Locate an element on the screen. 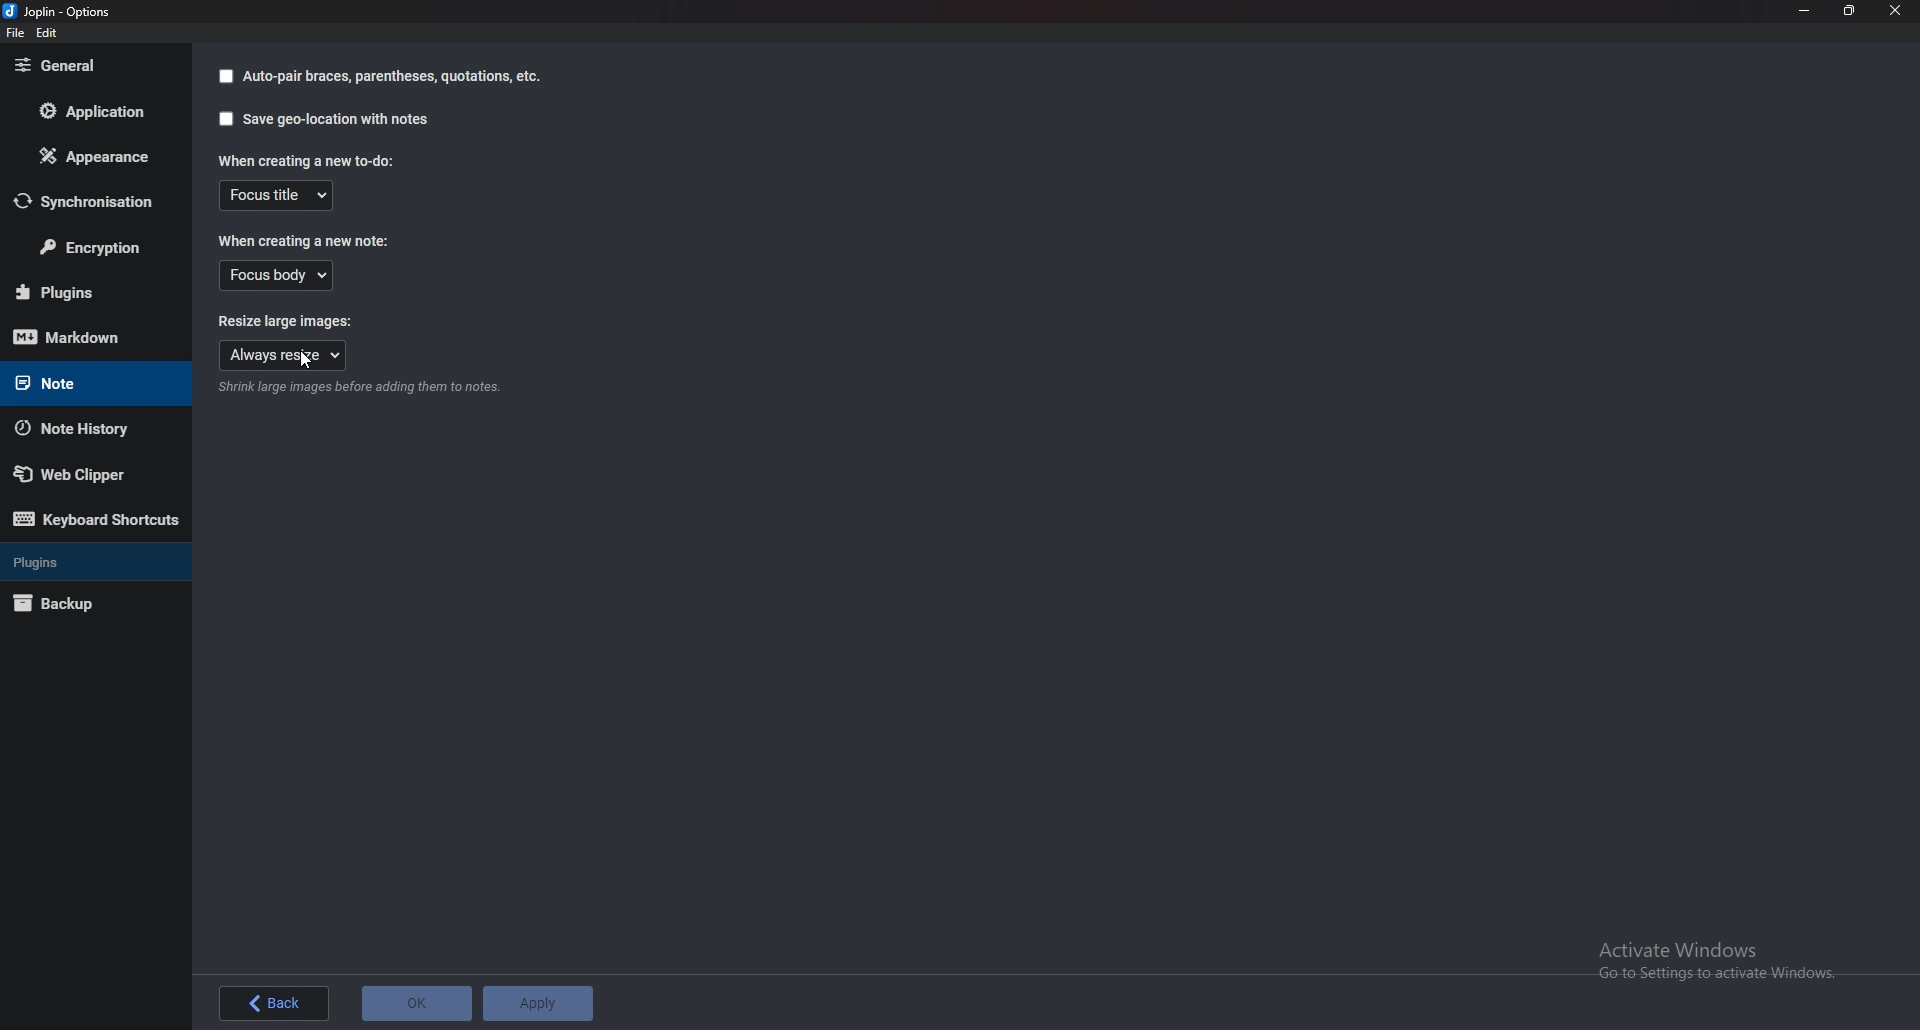 Image resolution: width=1920 pixels, height=1030 pixels. When creating a new note is located at coordinates (302, 243).